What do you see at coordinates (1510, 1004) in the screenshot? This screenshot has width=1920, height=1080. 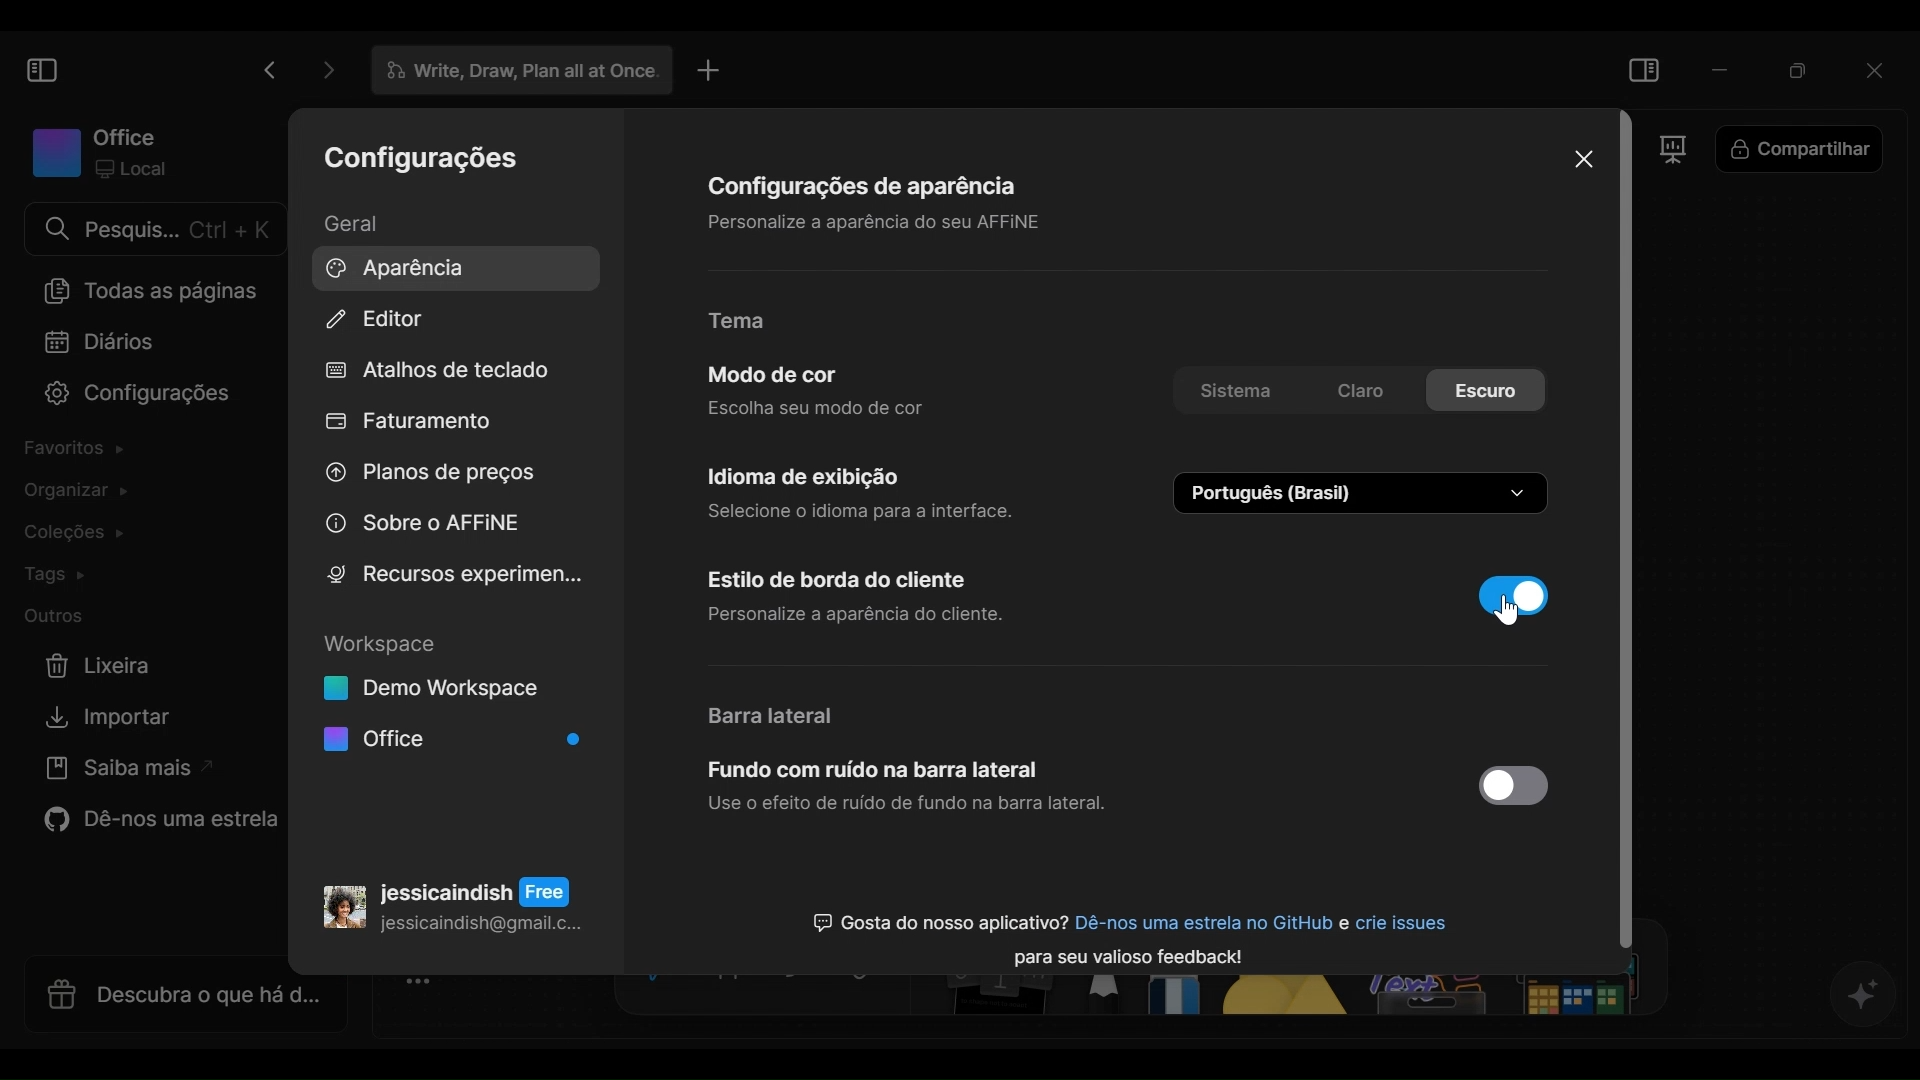 I see `Others` at bounding box center [1510, 1004].